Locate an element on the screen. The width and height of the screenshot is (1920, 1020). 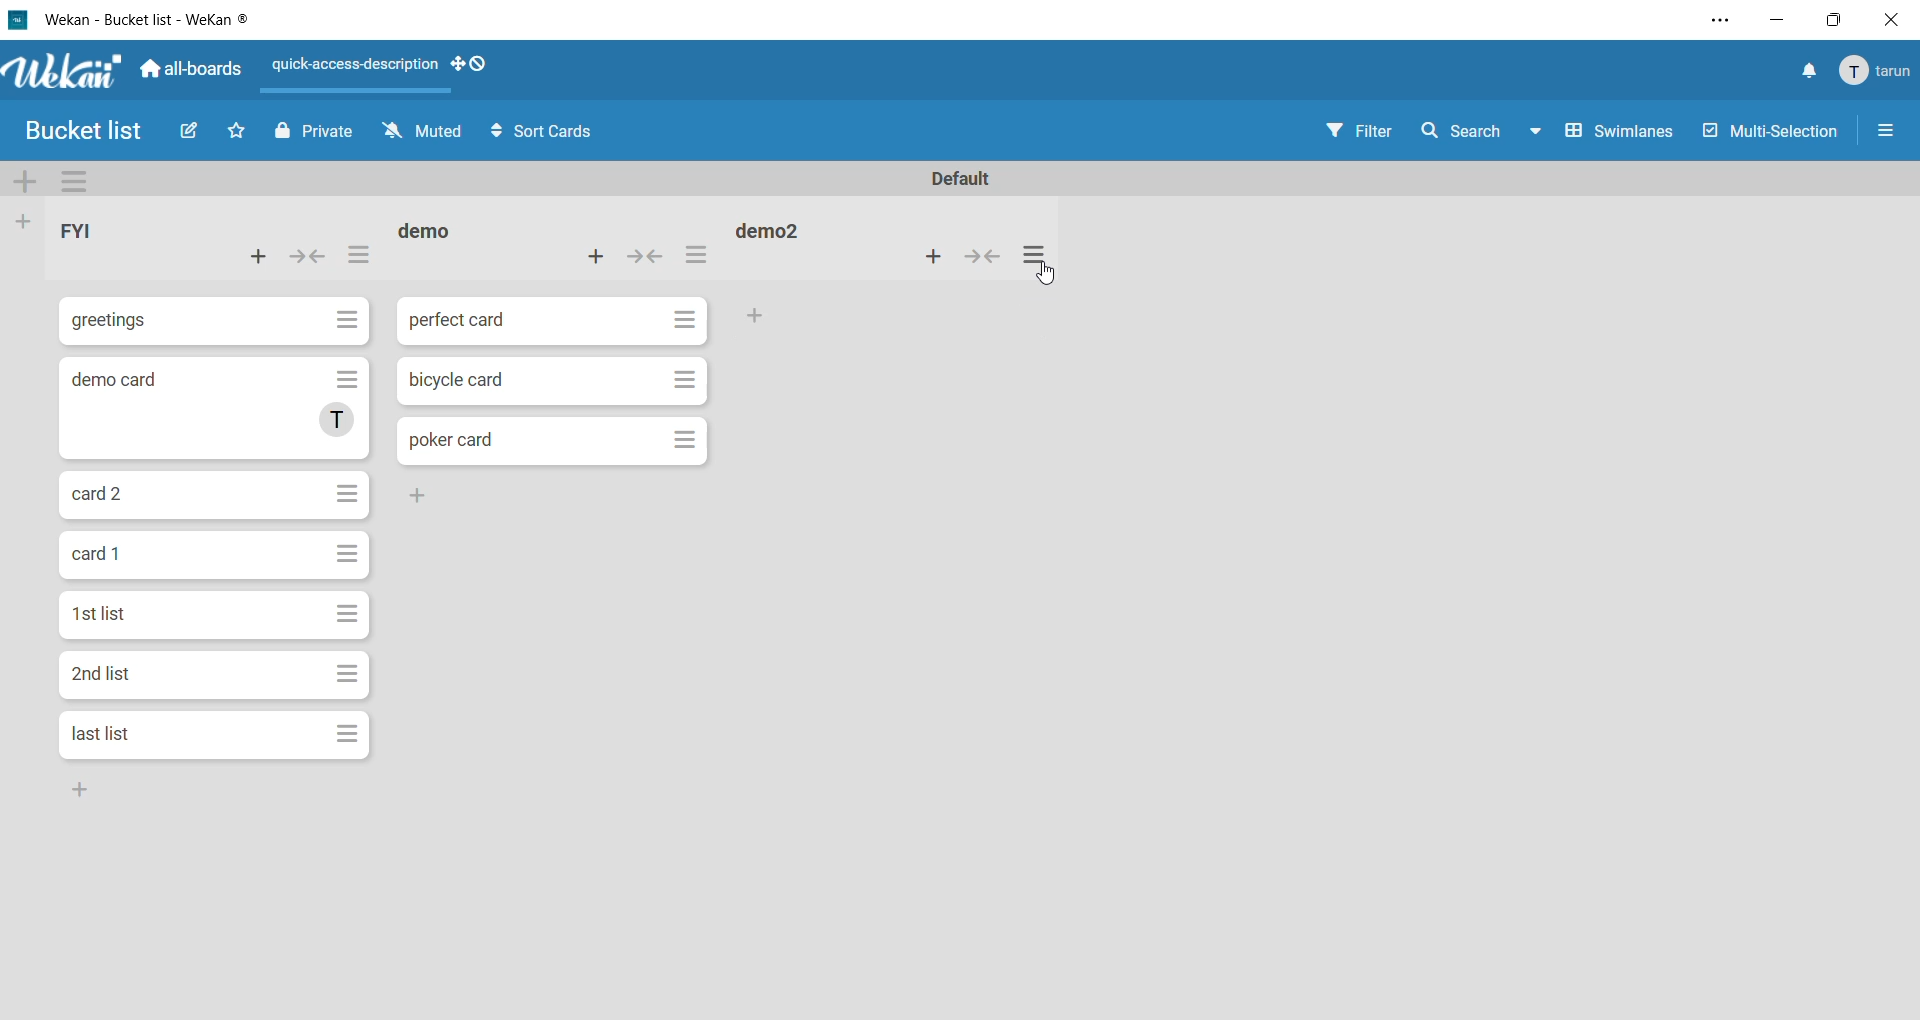
Favorite  is located at coordinates (238, 130).